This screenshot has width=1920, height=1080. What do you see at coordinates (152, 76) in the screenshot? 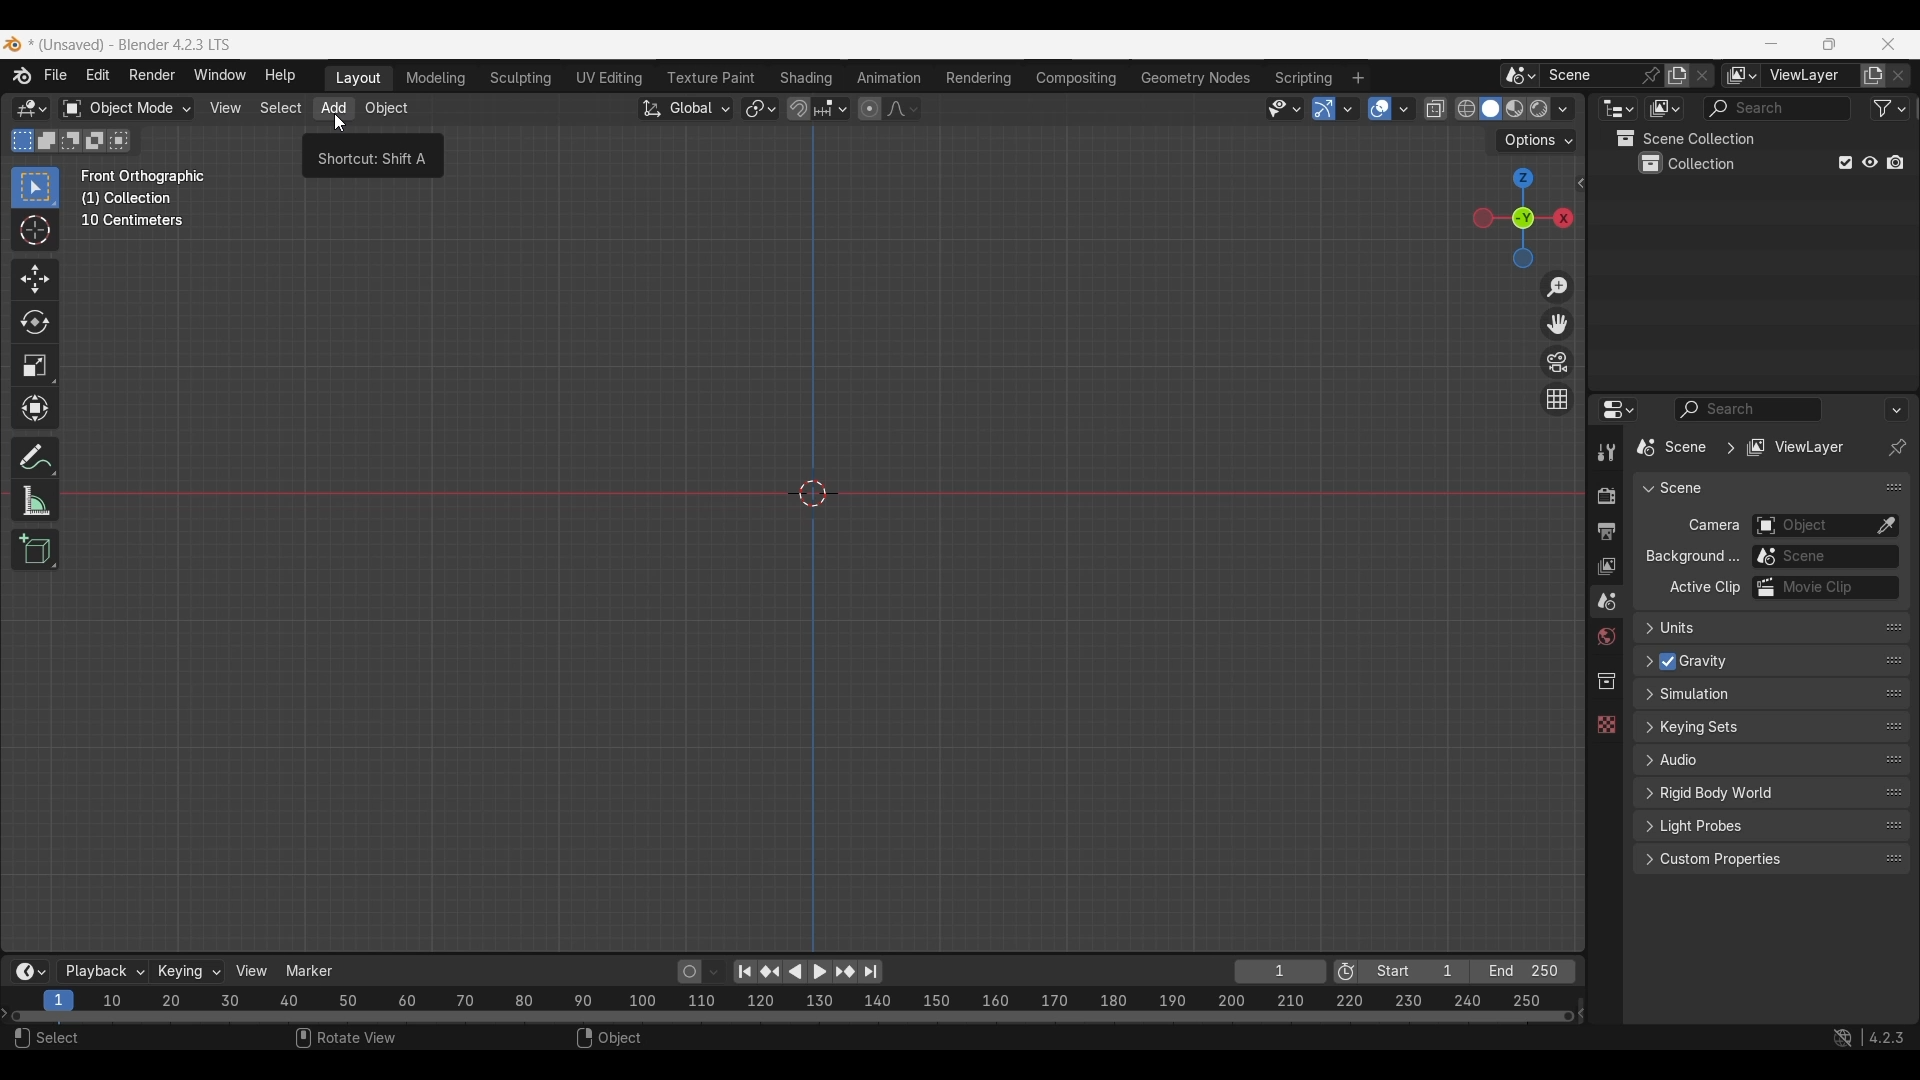
I see `Render menu` at bounding box center [152, 76].